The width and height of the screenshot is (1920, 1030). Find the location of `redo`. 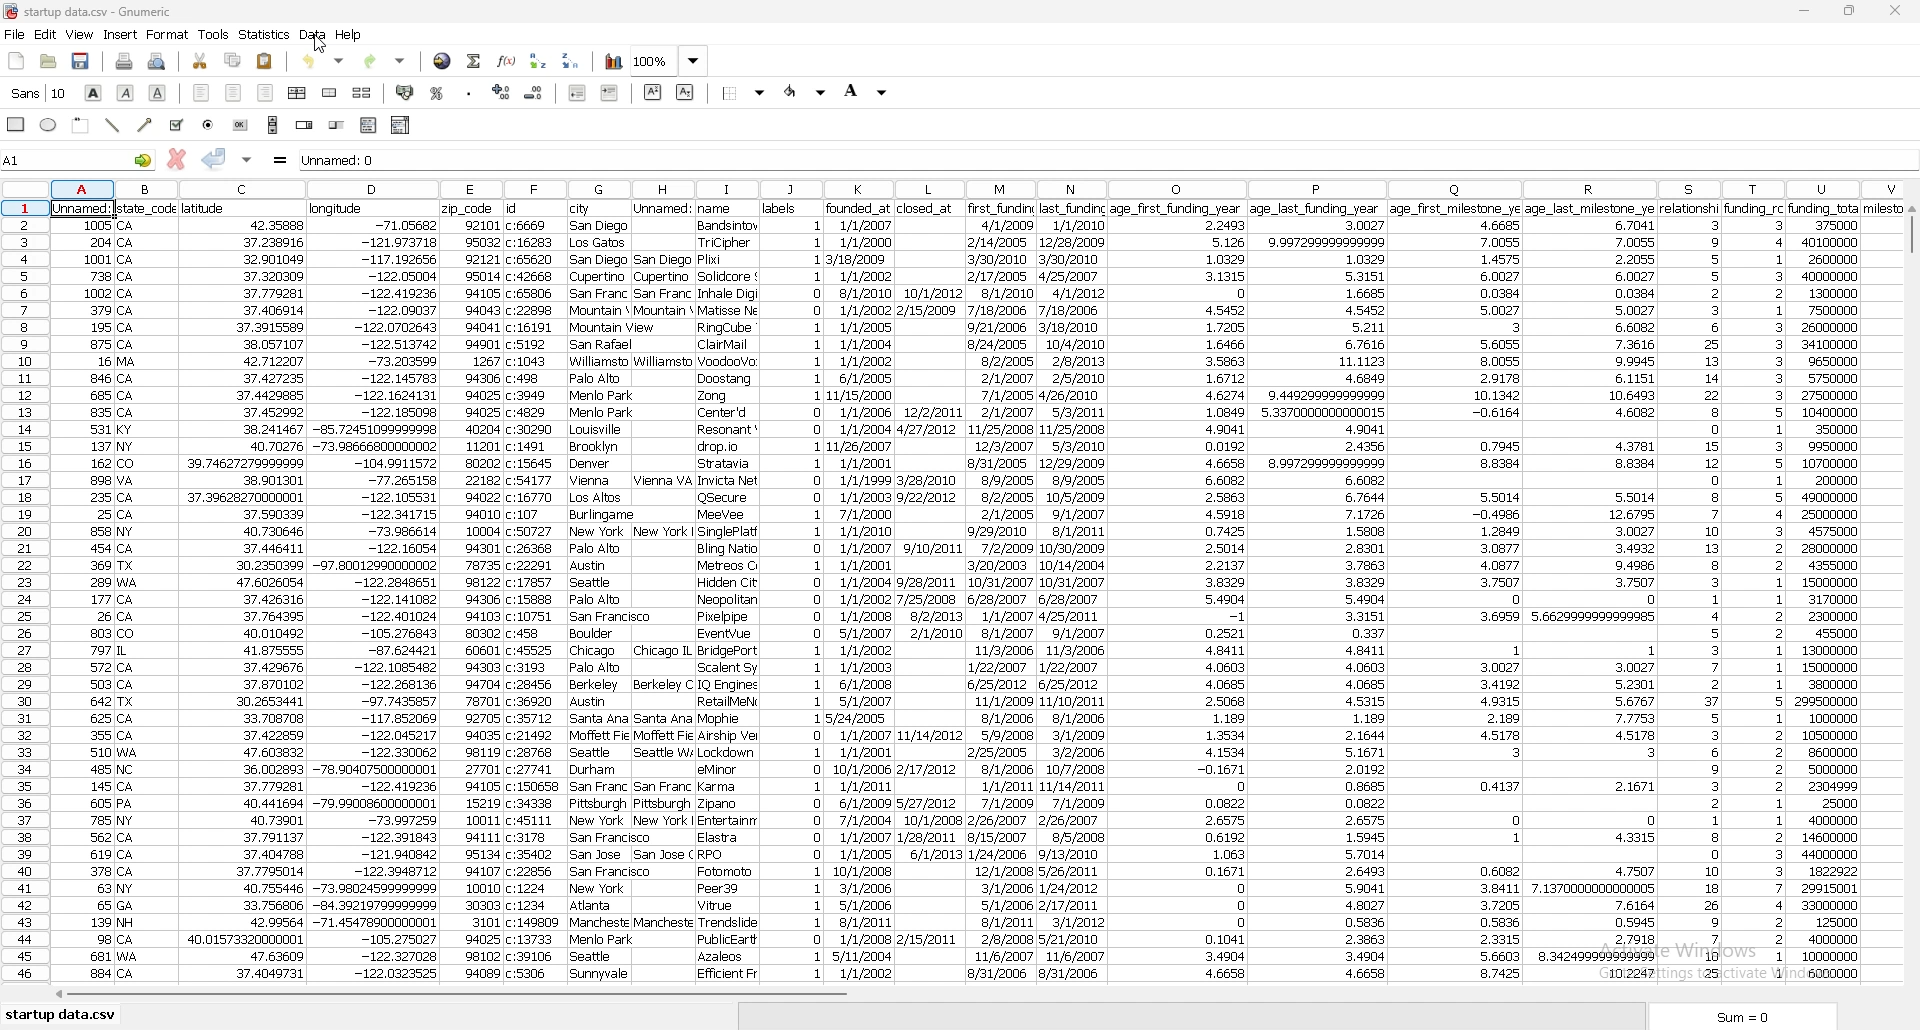

redo is located at coordinates (385, 60).